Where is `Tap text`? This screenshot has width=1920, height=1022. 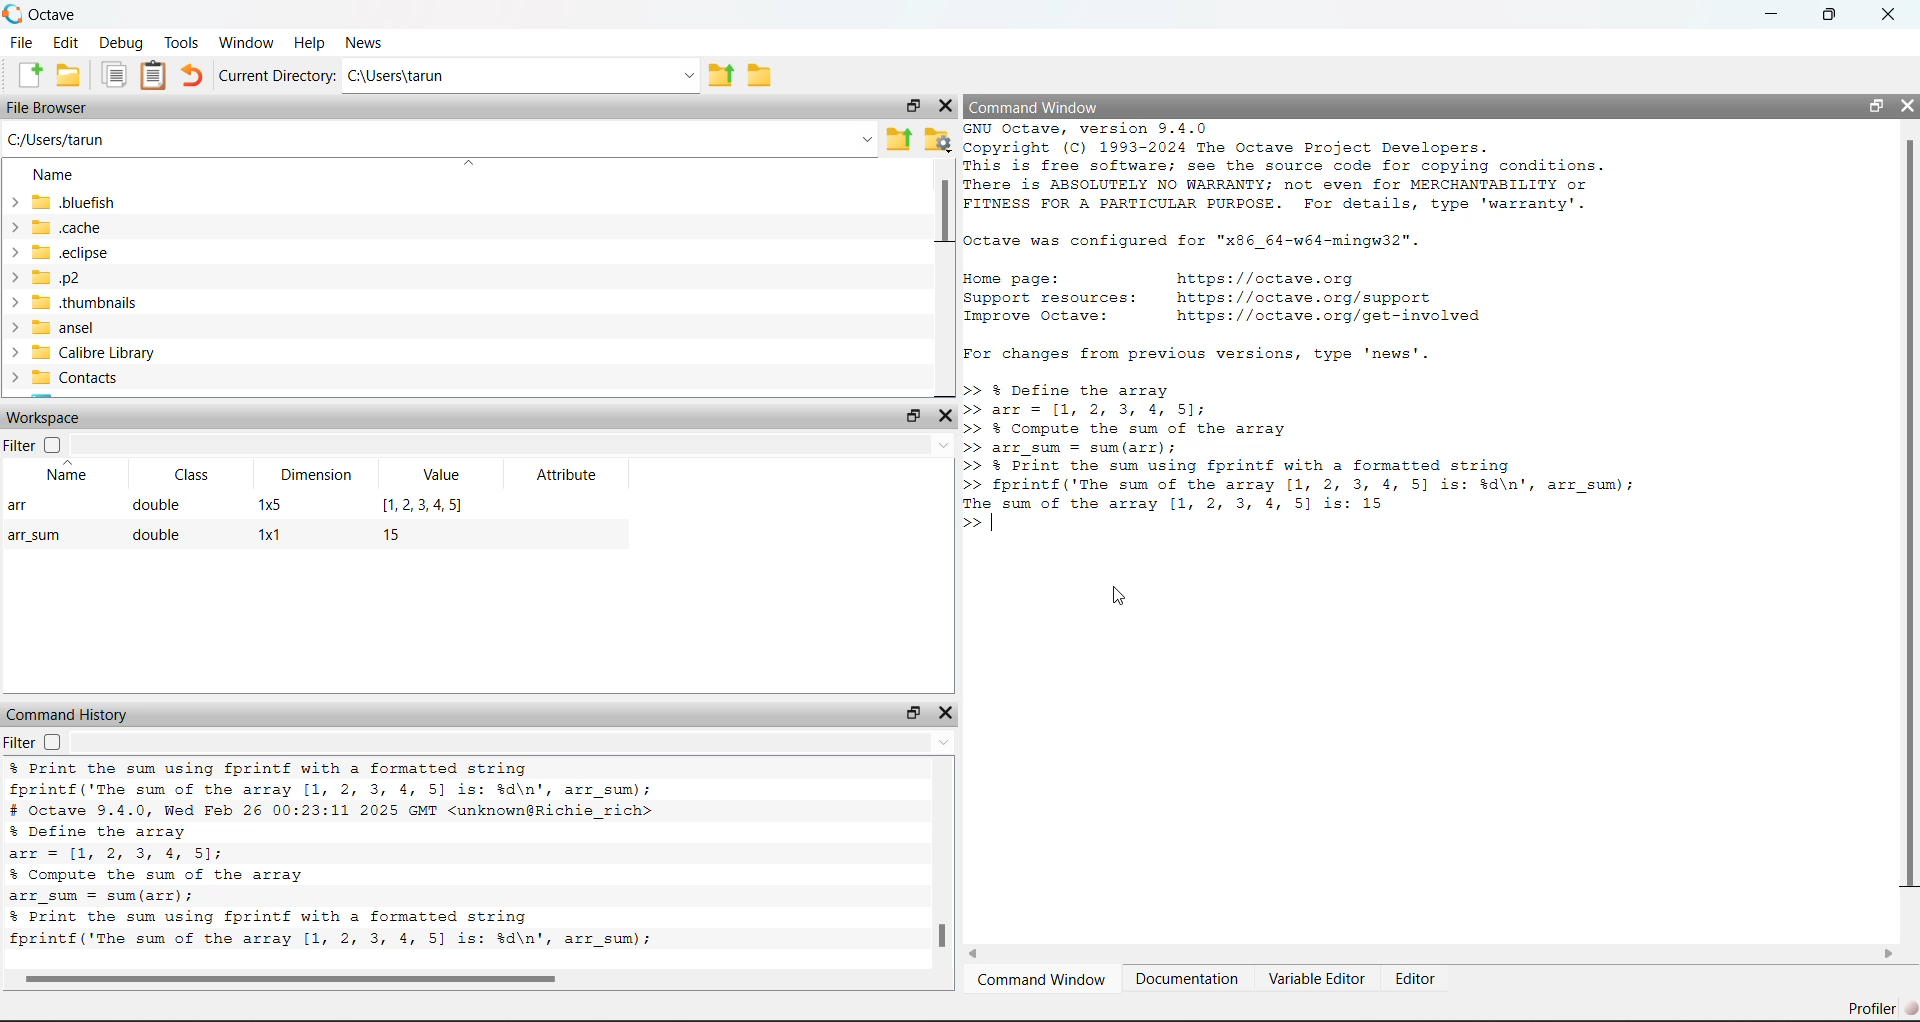 Tap text is located at coordinates (998, 526).